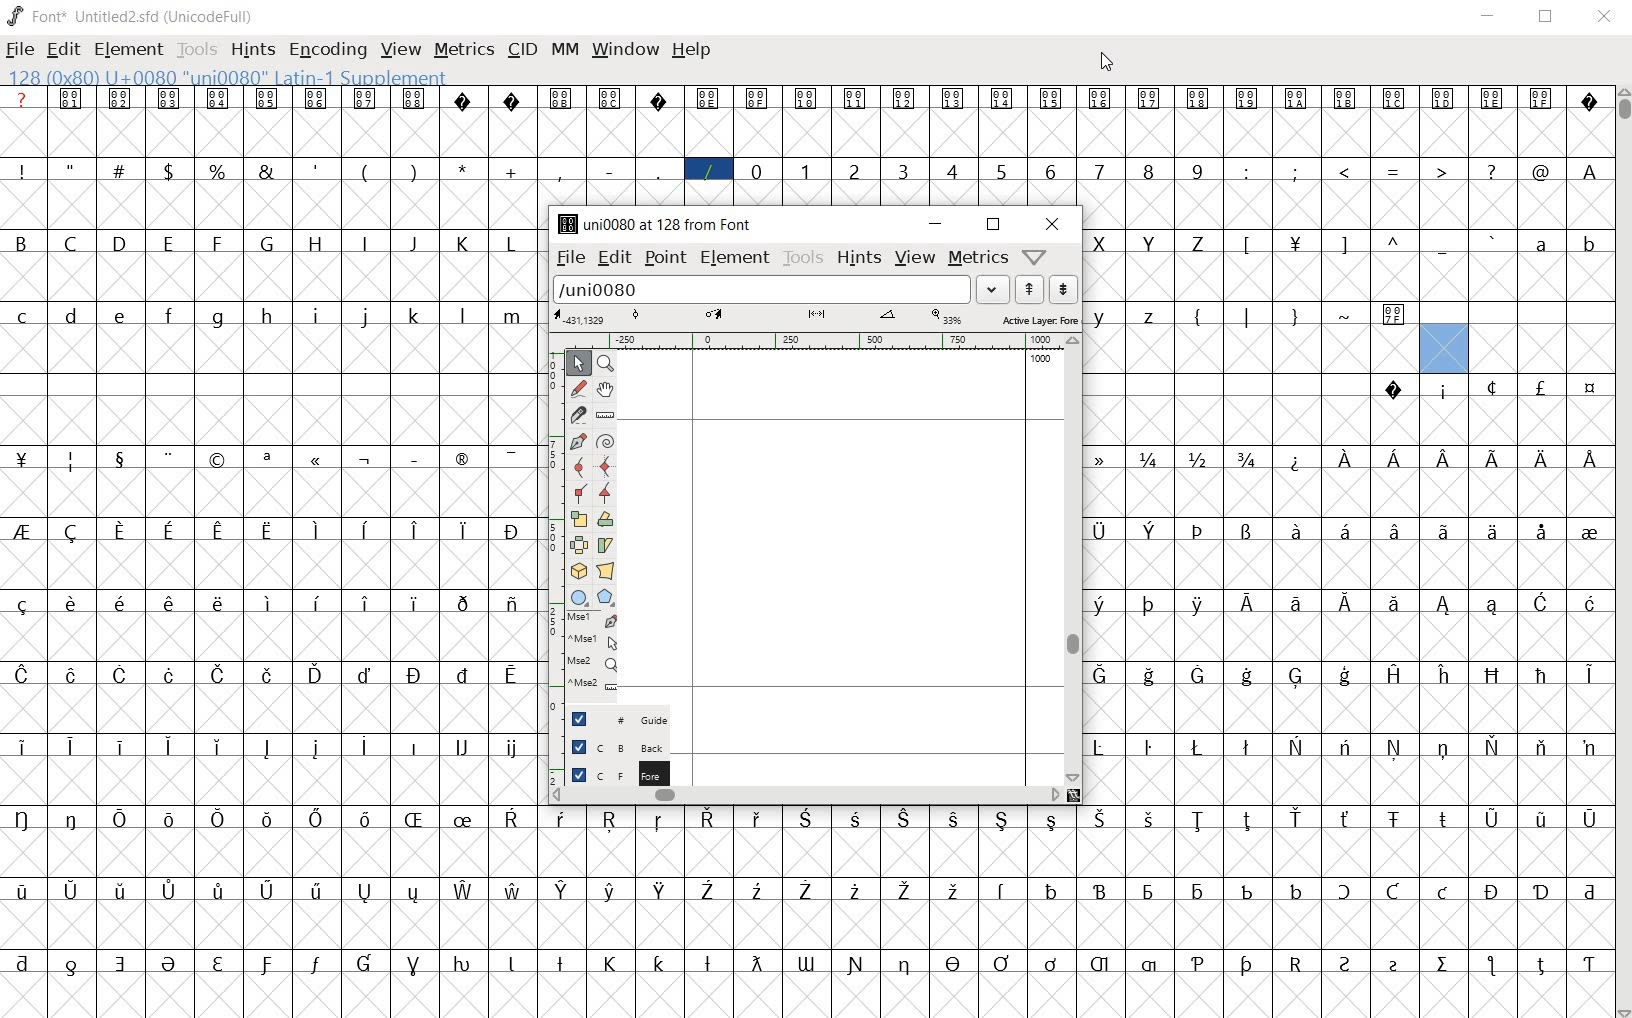 The width and height of the screenshot is (1632, 1018). Describe the element at coordinates (1493, 675) in the screenshot. I see `glyph` at that location.